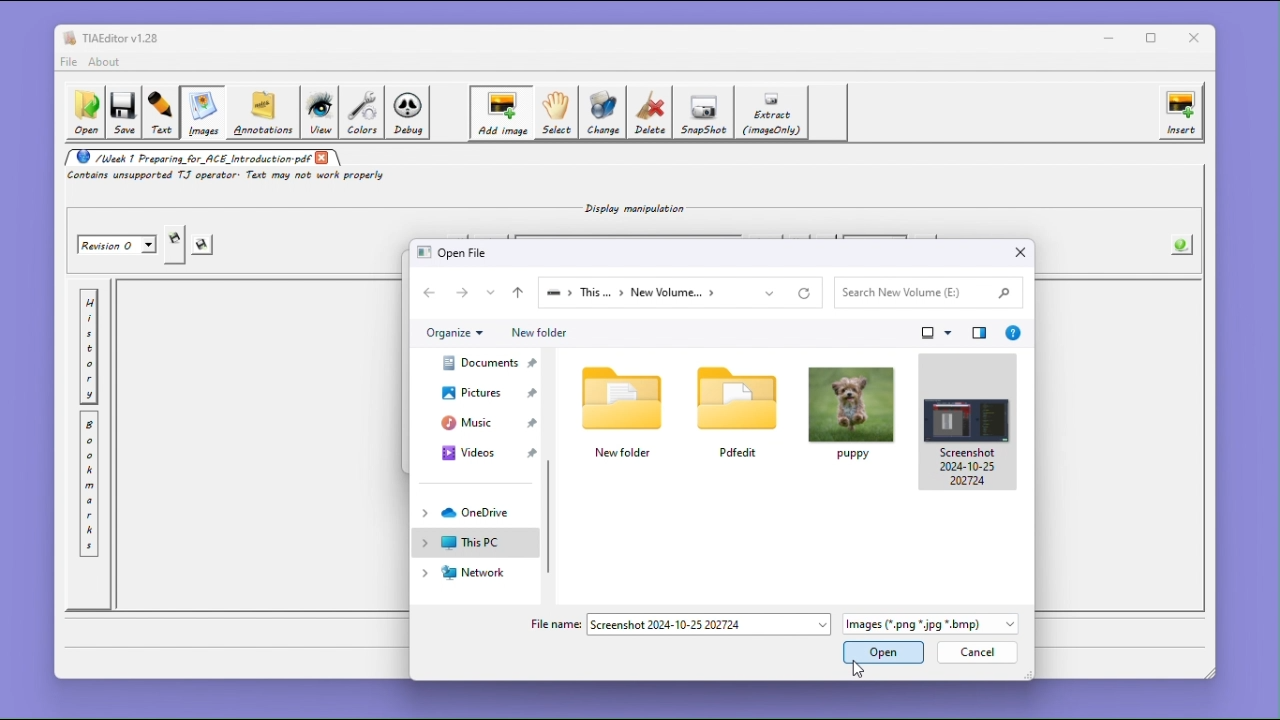  Describe the element at coordinates (651, 112) in the screenshot. I see `Delete ` at that location.